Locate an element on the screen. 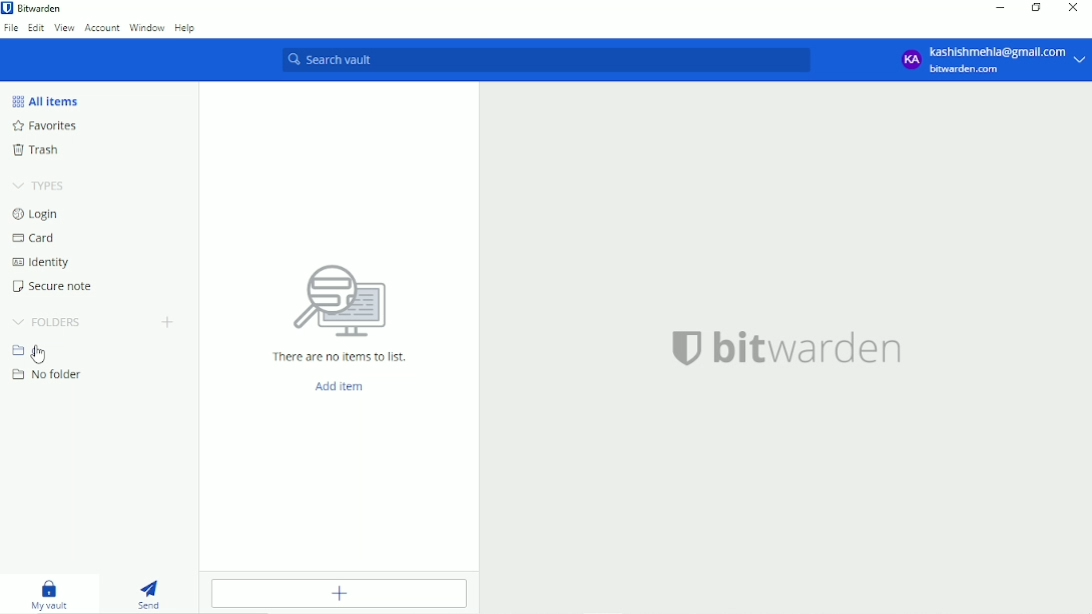 The height and width of the screenshot is (614, 1092). Search vault is located at coordinates (554, 62).